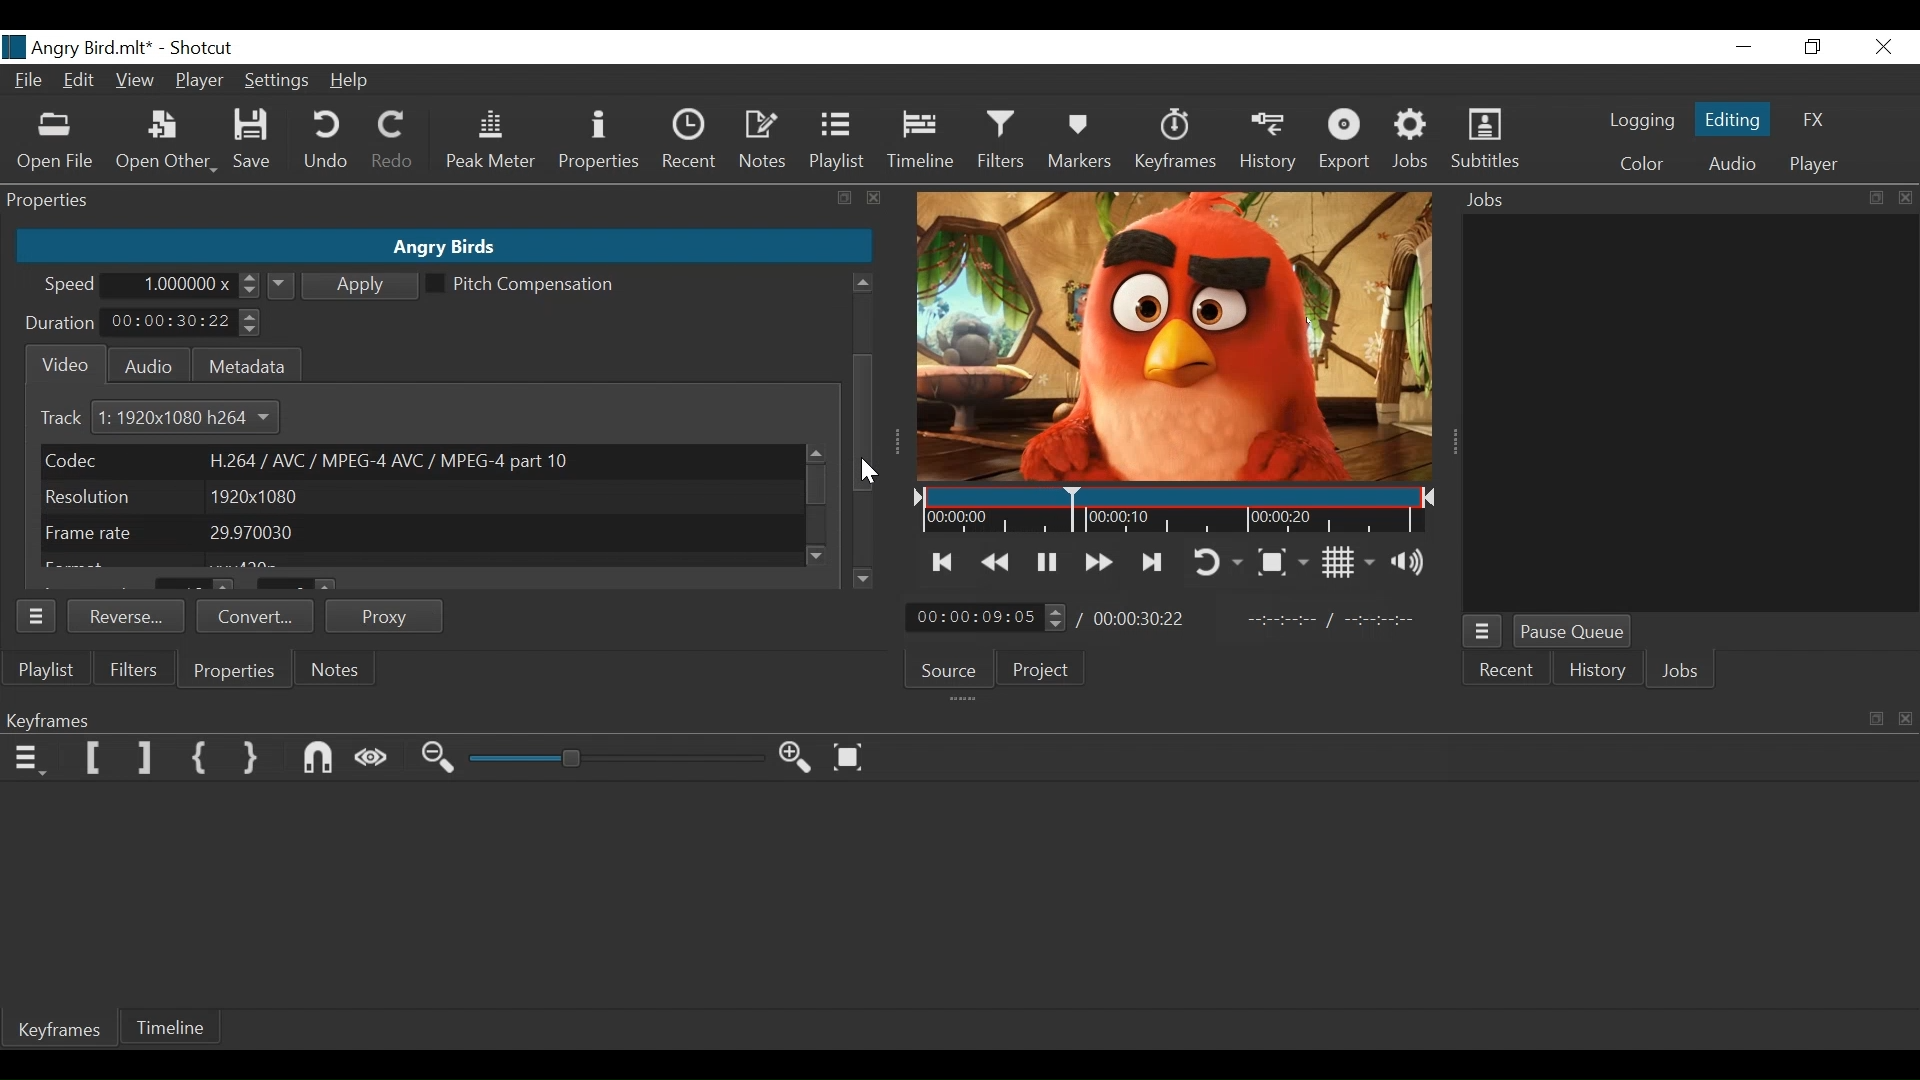  What do you see at coordinates (165, 142) in the screenshot?
I see `Open Other` at bounding box center [165, 142].